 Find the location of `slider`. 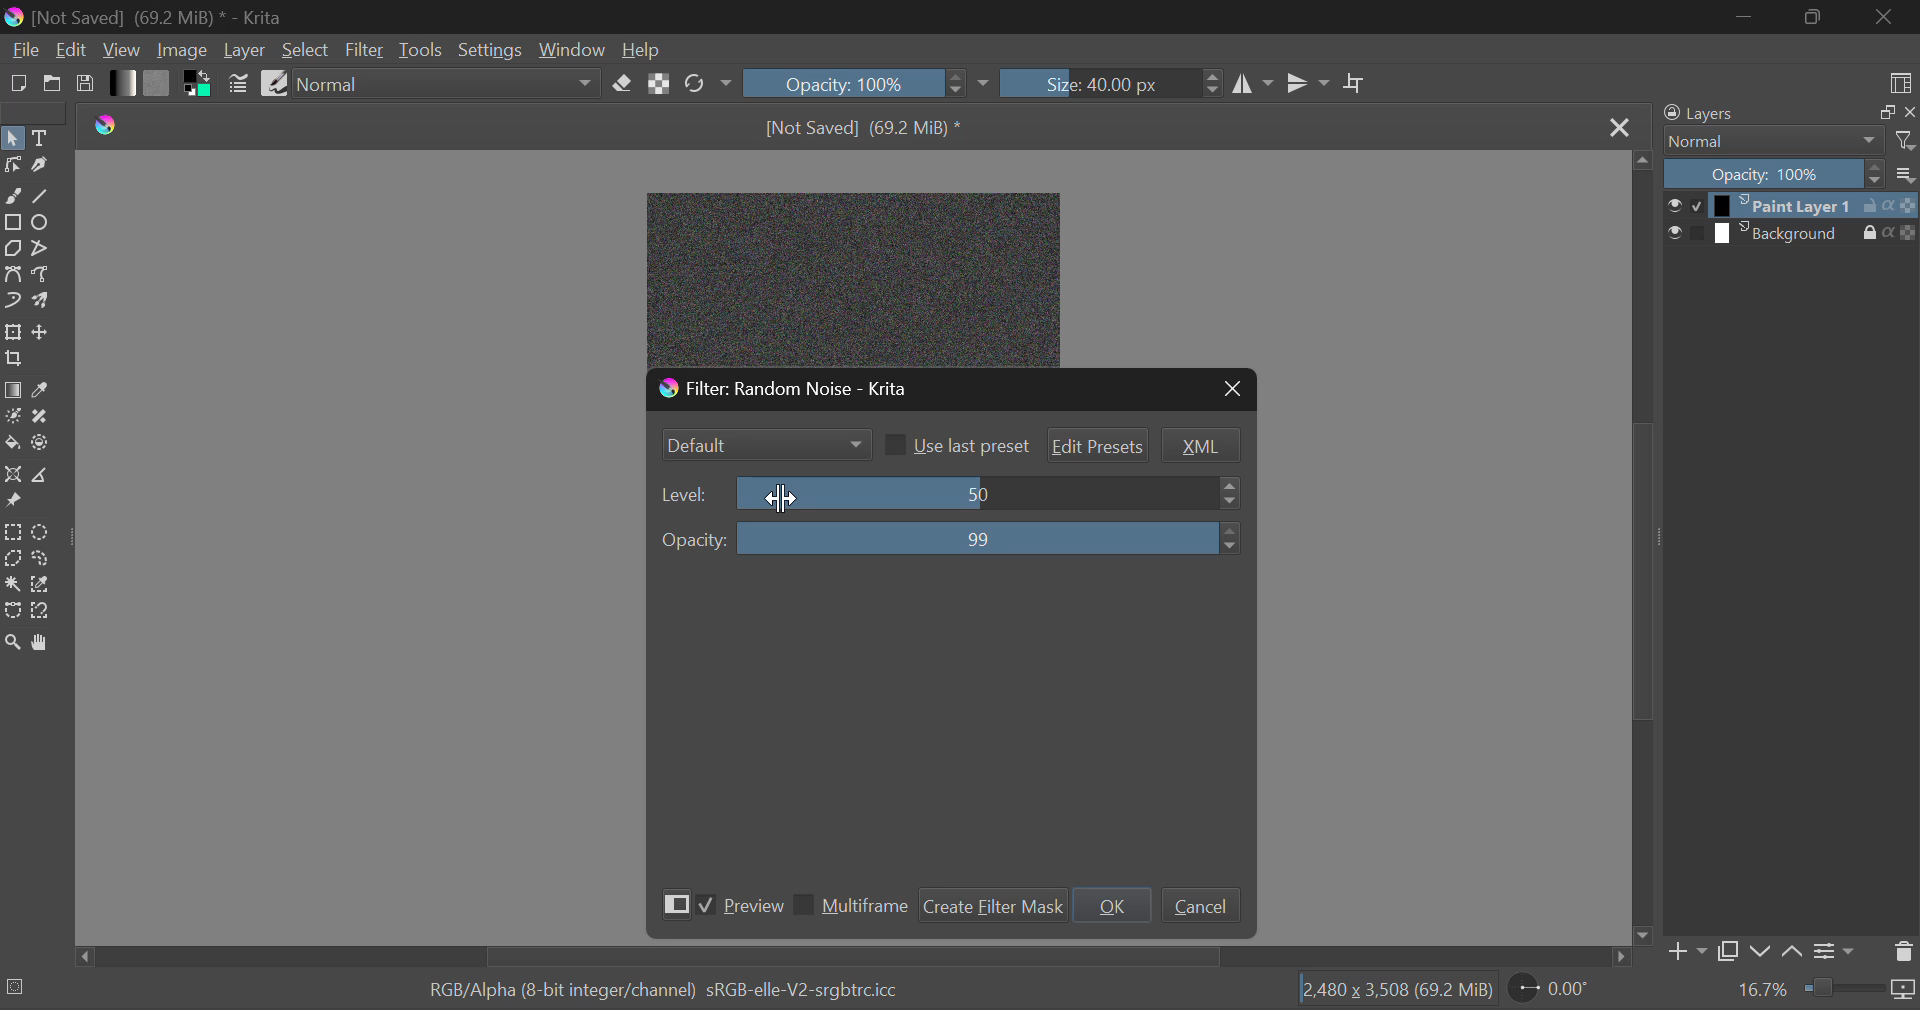

slider is located at coordinates (989, 492).